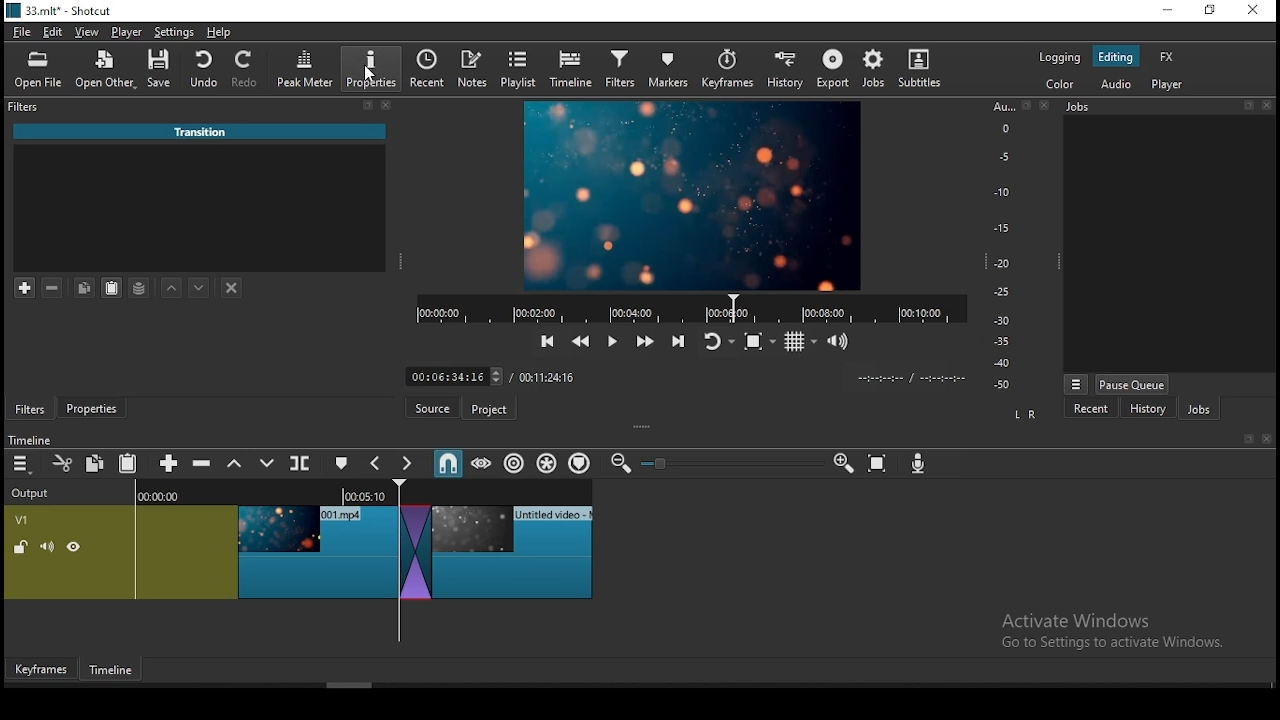  What do you see at coordinates (83, 287) in the screenshot?
I see `copy selected filter` at bounding box center [83, 287].